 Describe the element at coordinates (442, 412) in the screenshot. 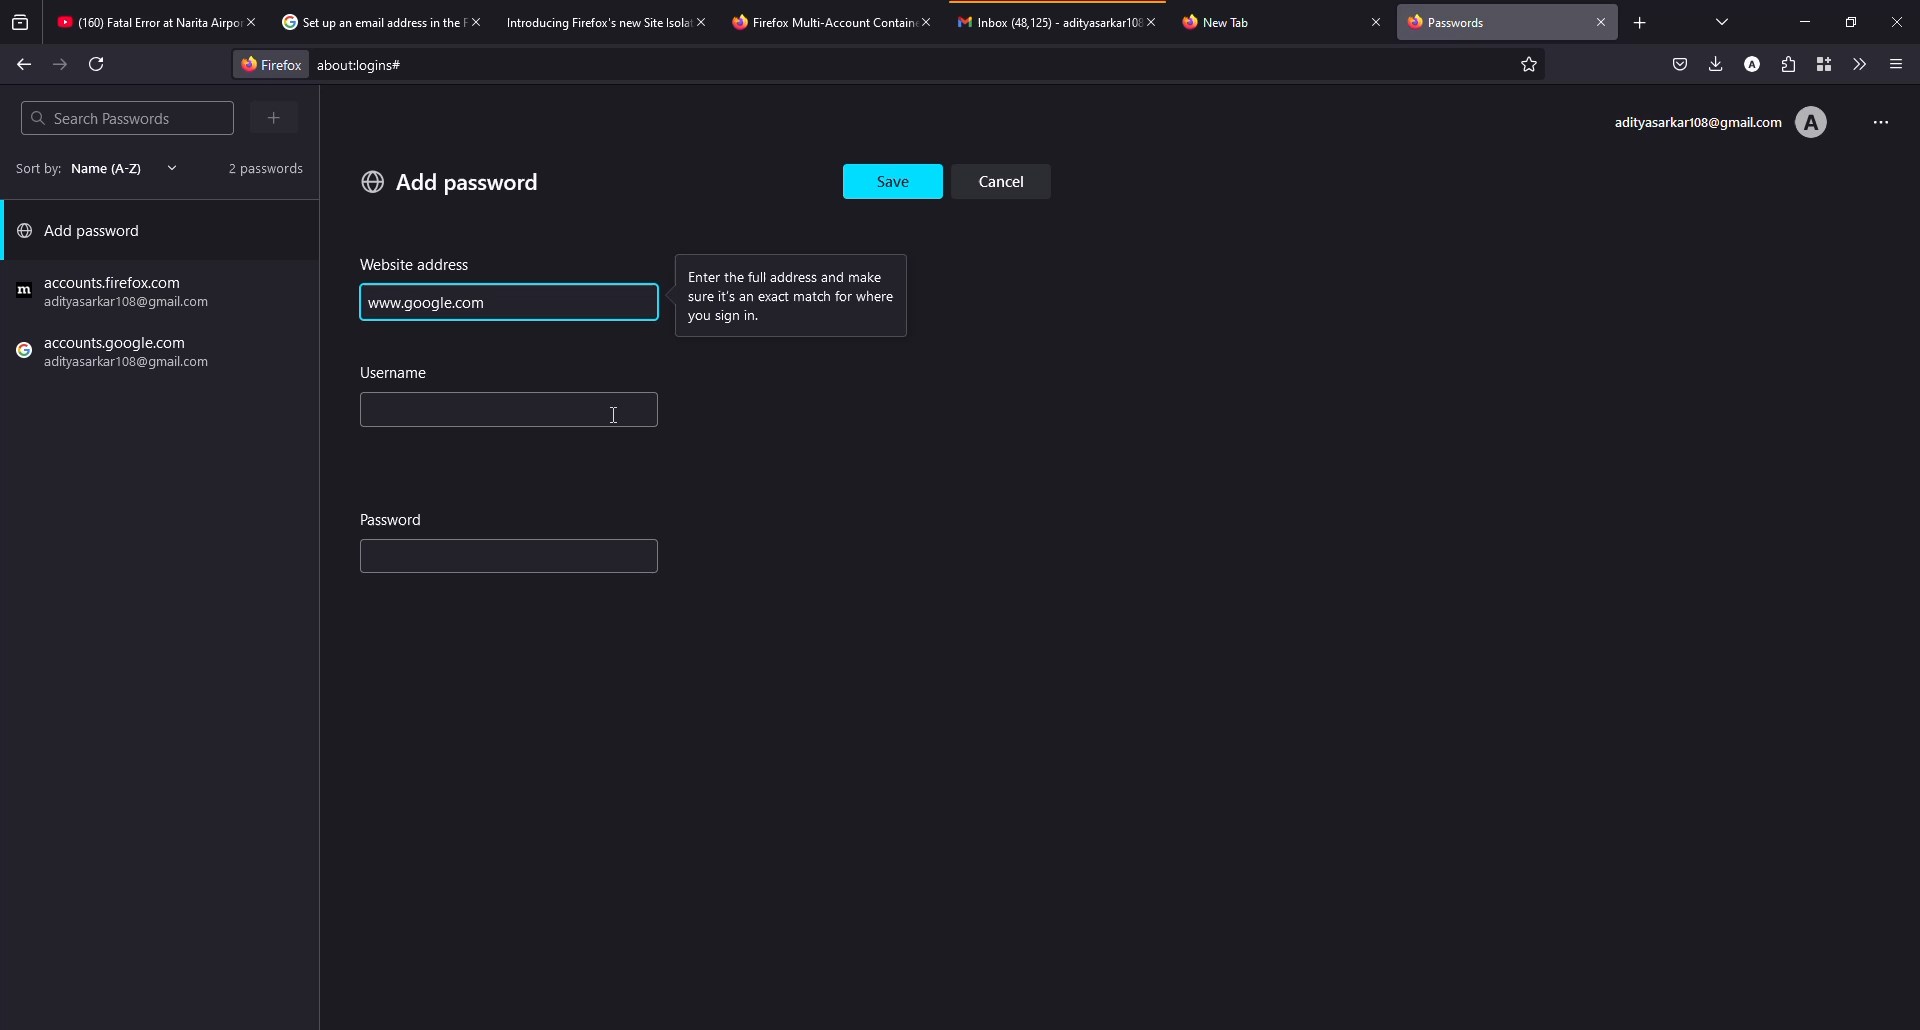

I see `type` at that location.